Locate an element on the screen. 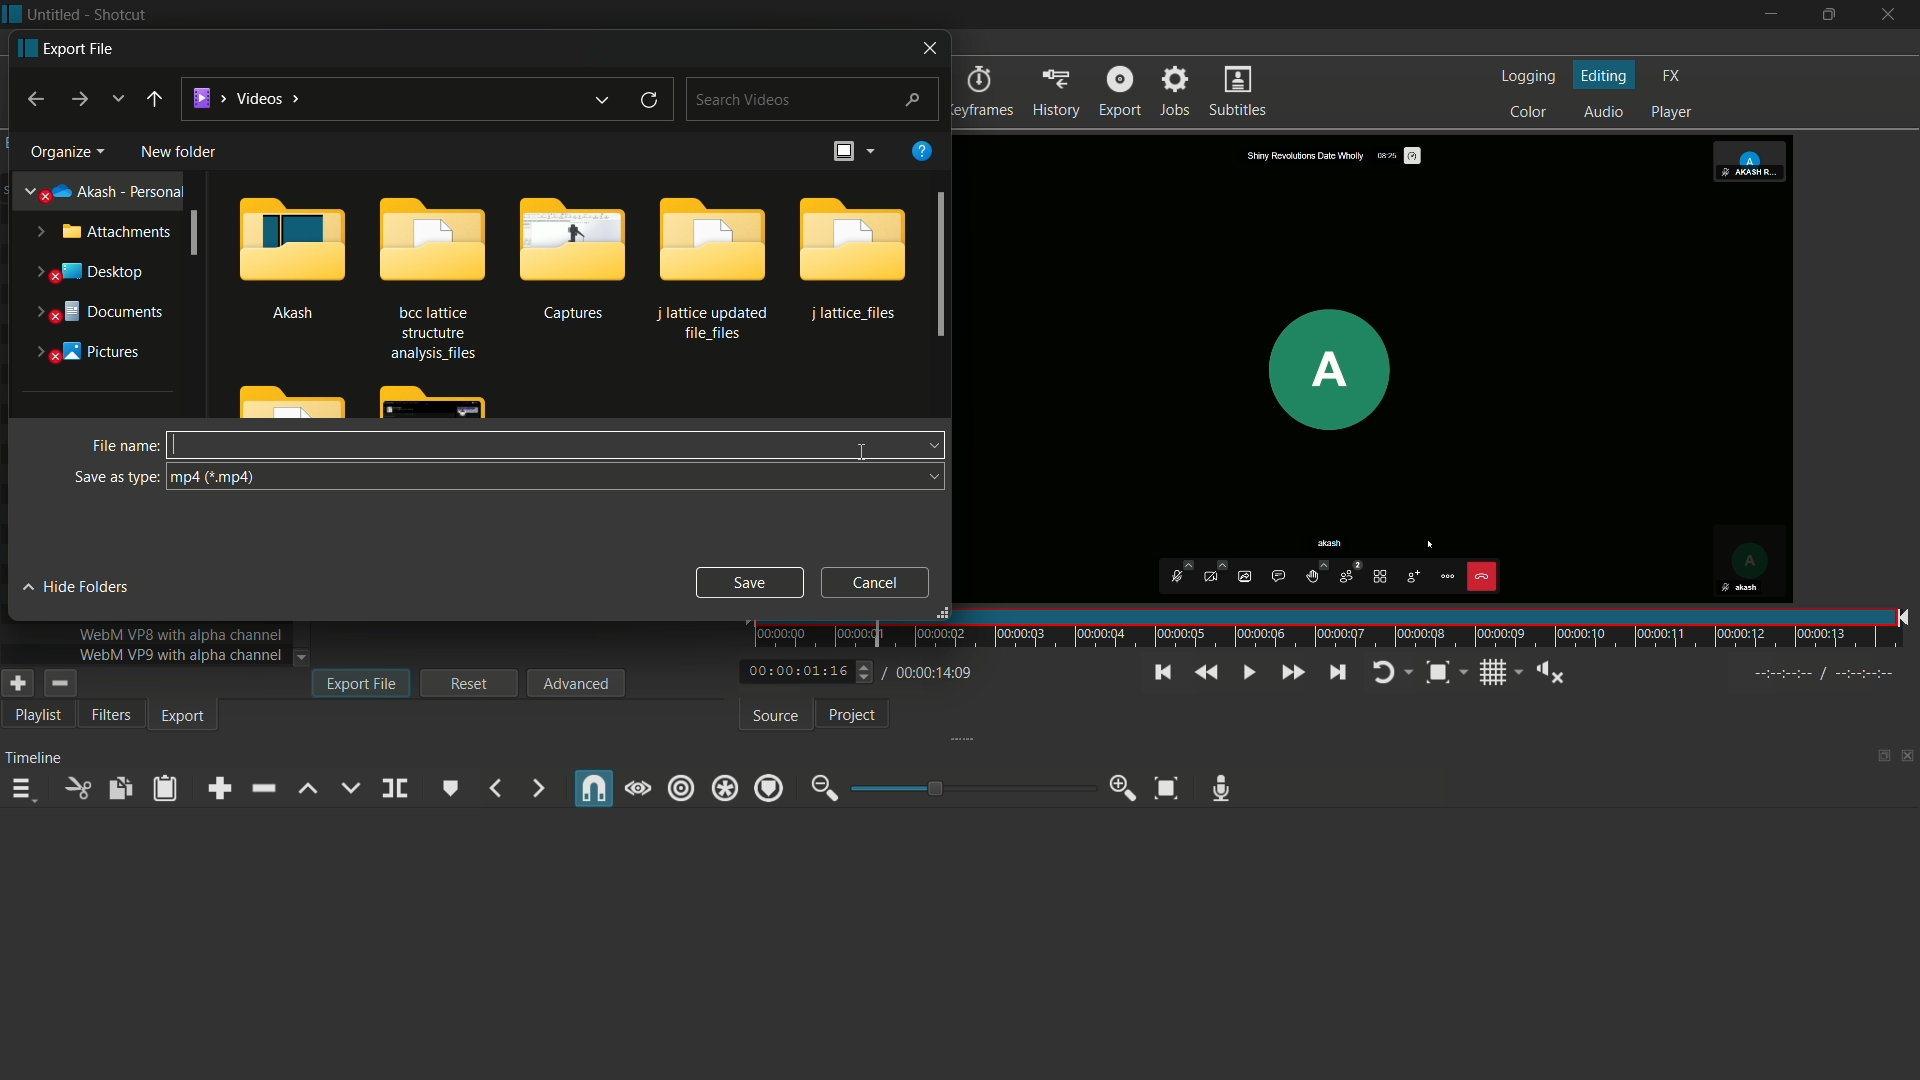 This screenshot has width=1920, height=1080. player is located at coordinates (1673, 113).